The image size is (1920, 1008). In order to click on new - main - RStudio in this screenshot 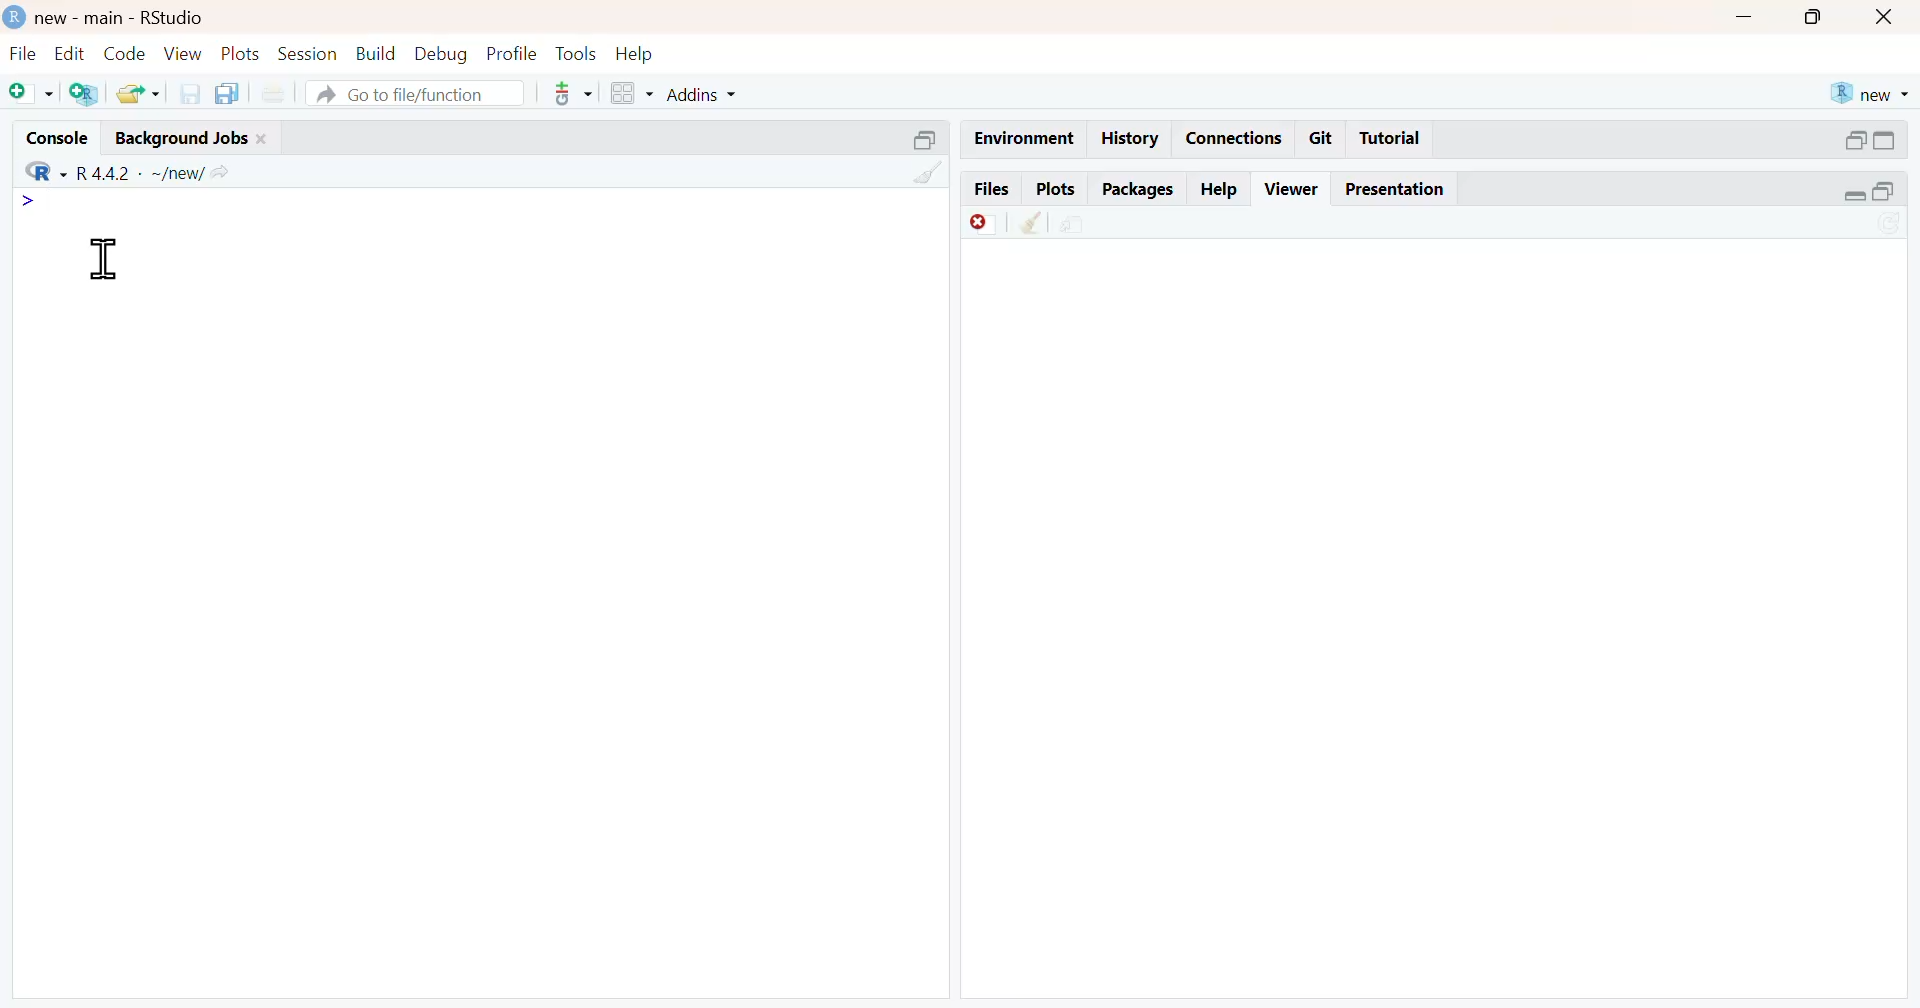, I will do `click(106, 18)`.